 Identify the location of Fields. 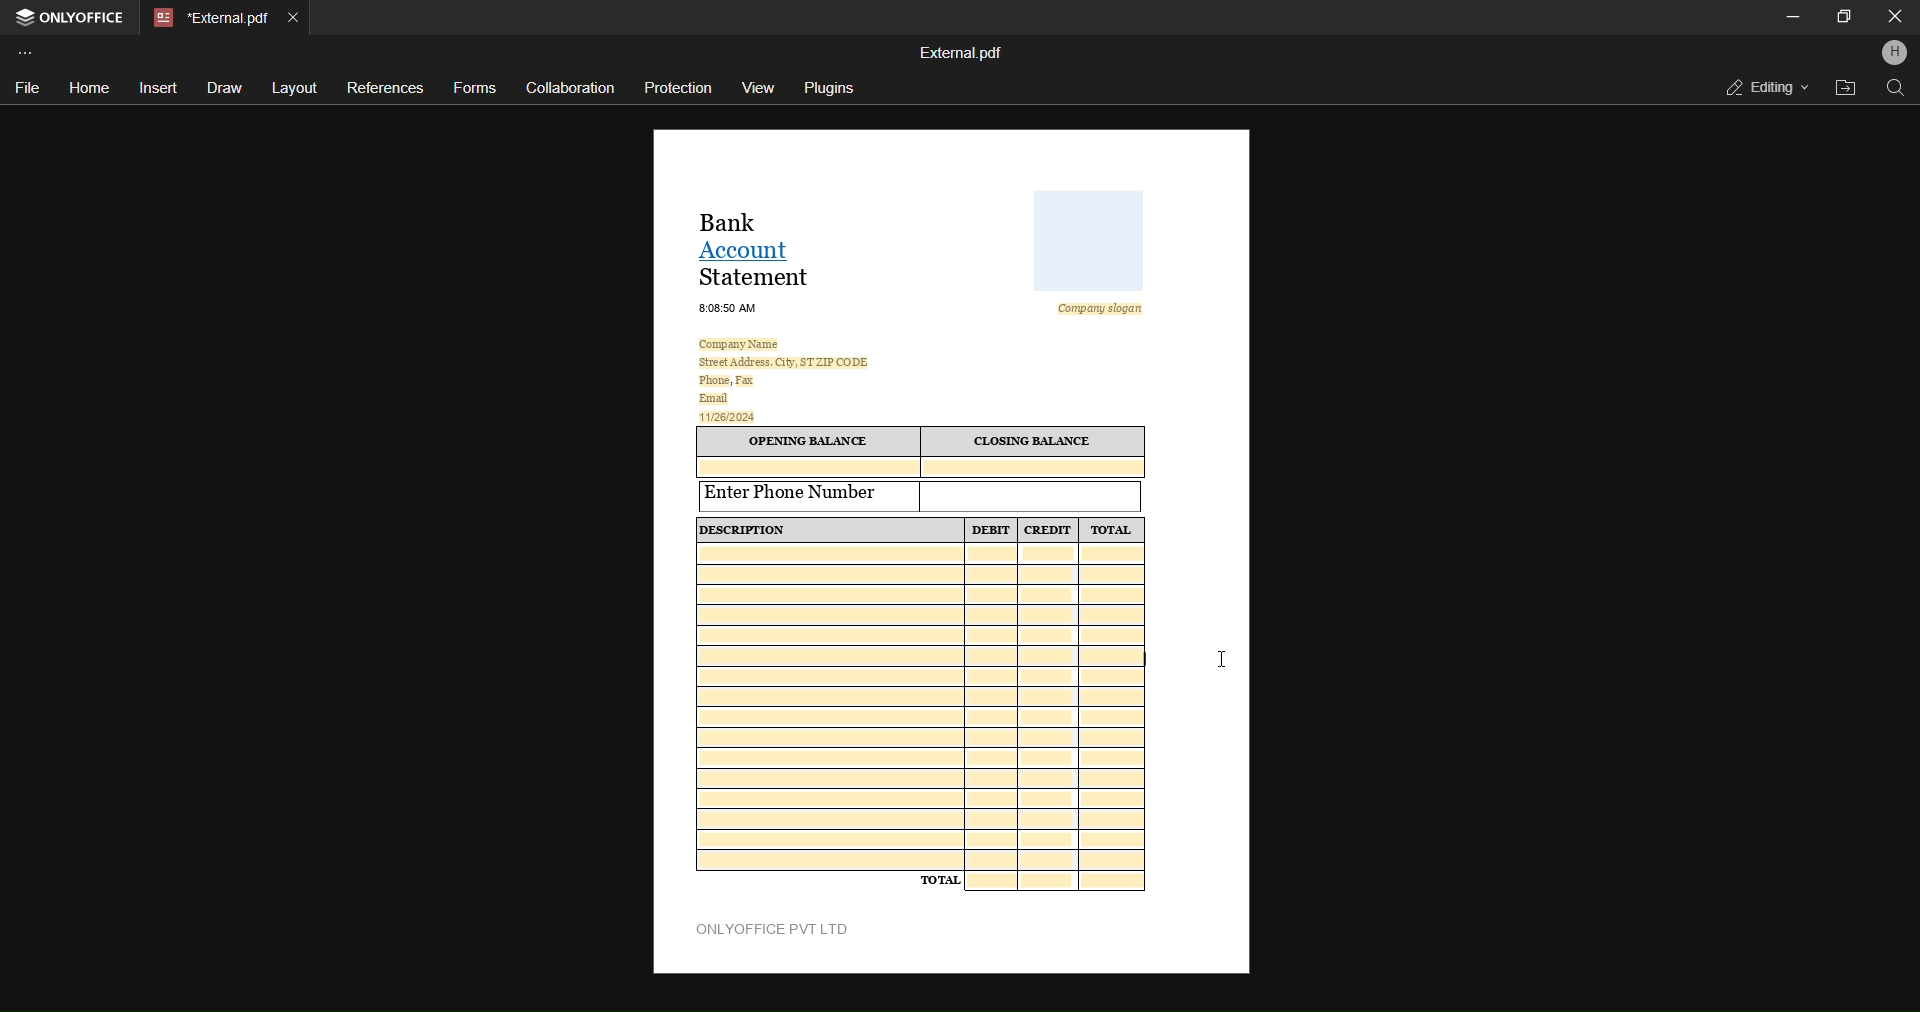
(922, 707).